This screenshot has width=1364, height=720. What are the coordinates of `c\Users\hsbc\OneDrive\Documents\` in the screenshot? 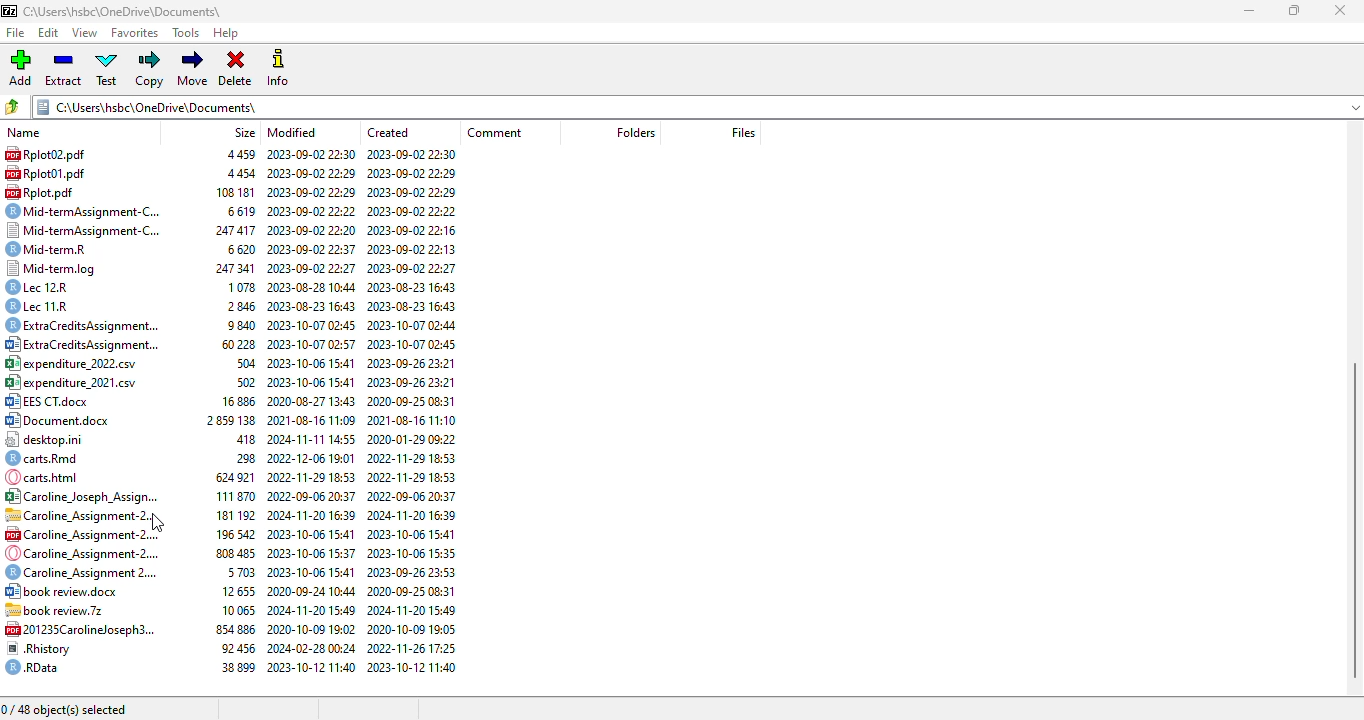 It's located at (133, 11).